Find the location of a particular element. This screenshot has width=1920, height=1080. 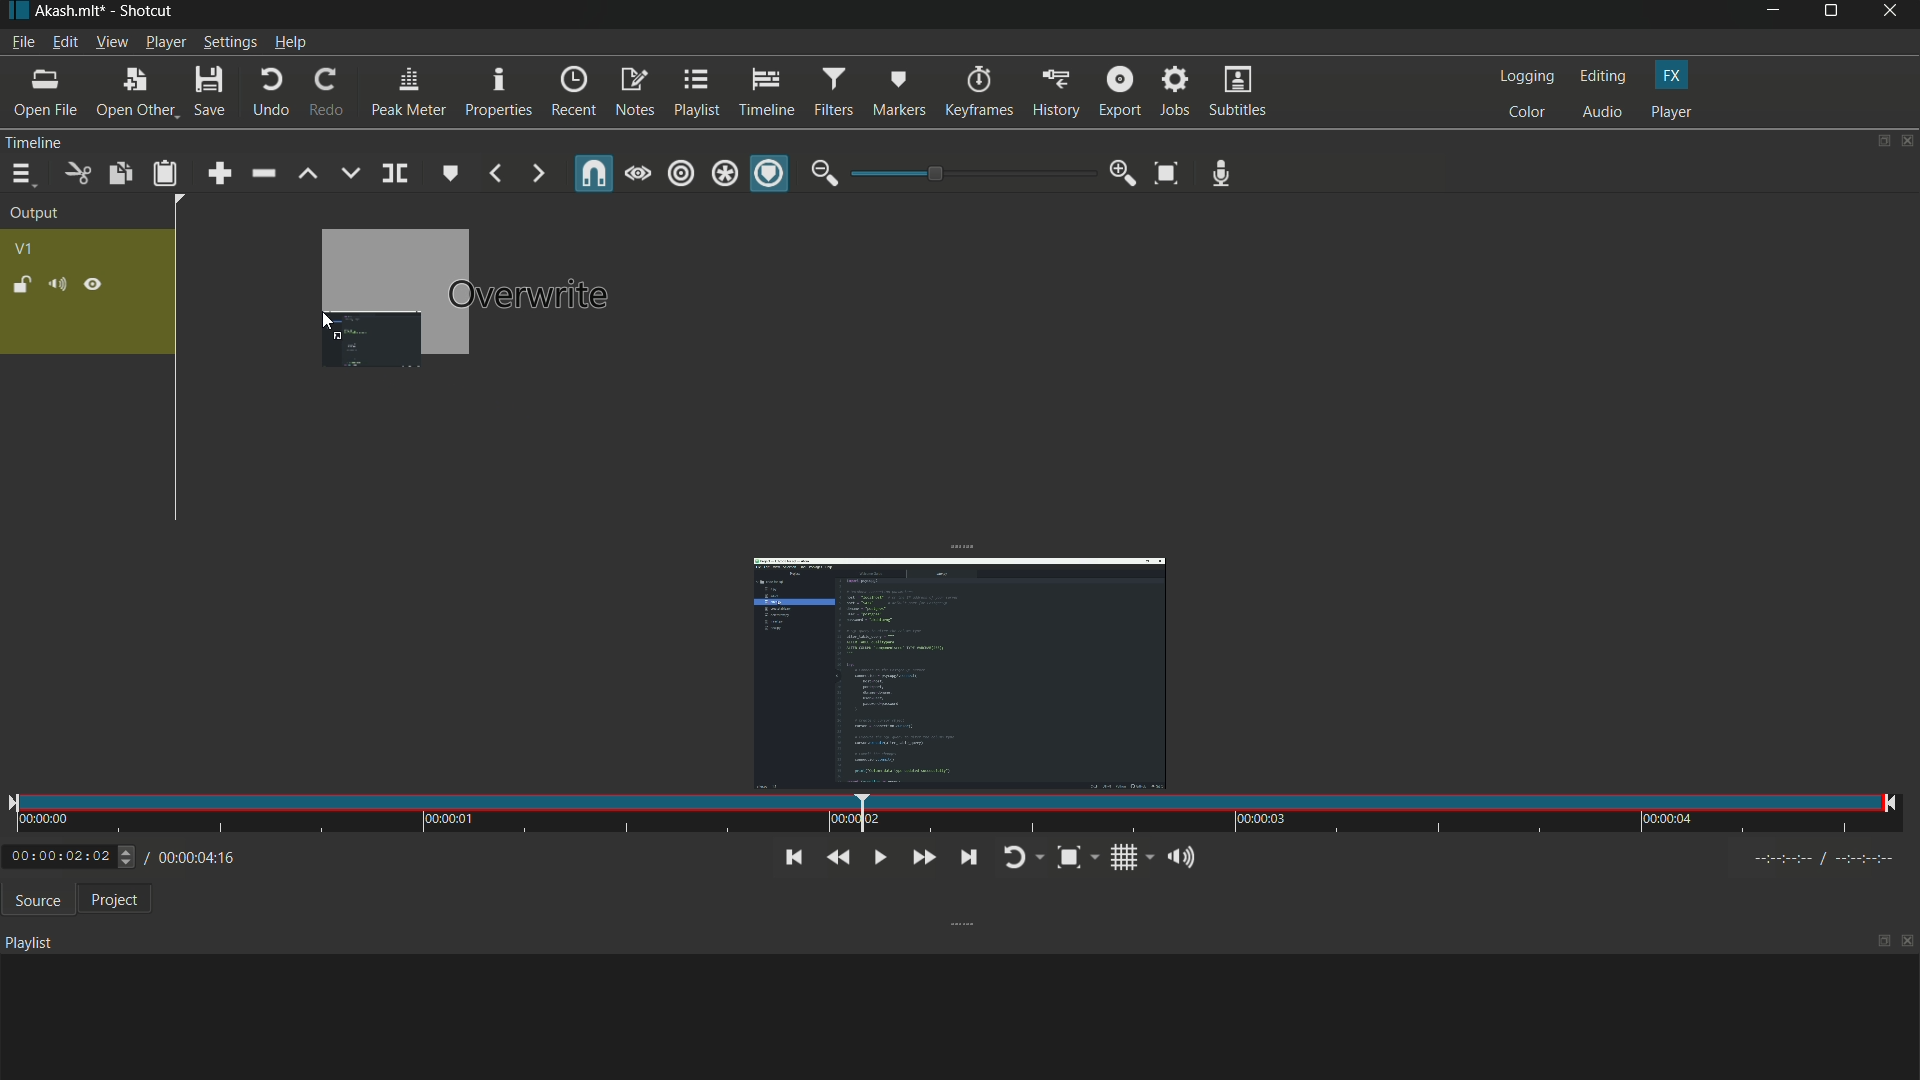

toggle play or pause is located at coordinates (877, 857).